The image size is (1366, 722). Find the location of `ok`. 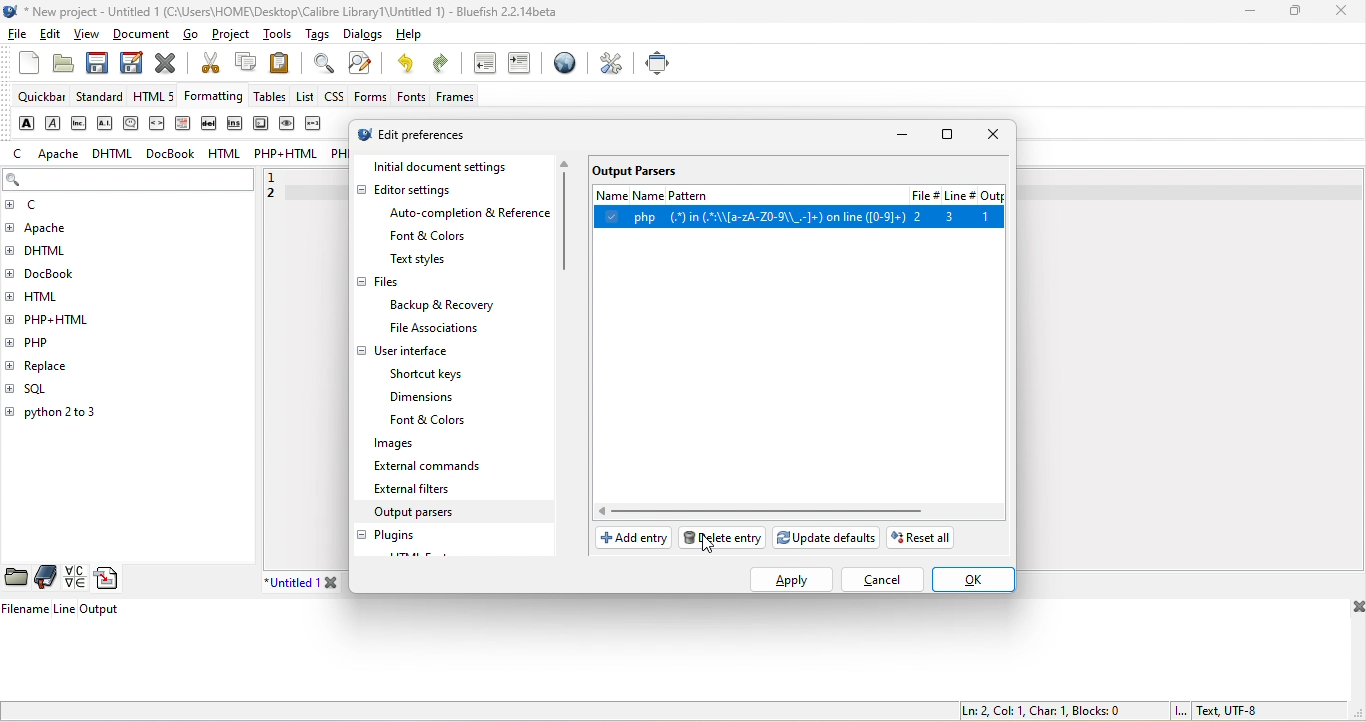

ok is located at coordinates (976, 580).